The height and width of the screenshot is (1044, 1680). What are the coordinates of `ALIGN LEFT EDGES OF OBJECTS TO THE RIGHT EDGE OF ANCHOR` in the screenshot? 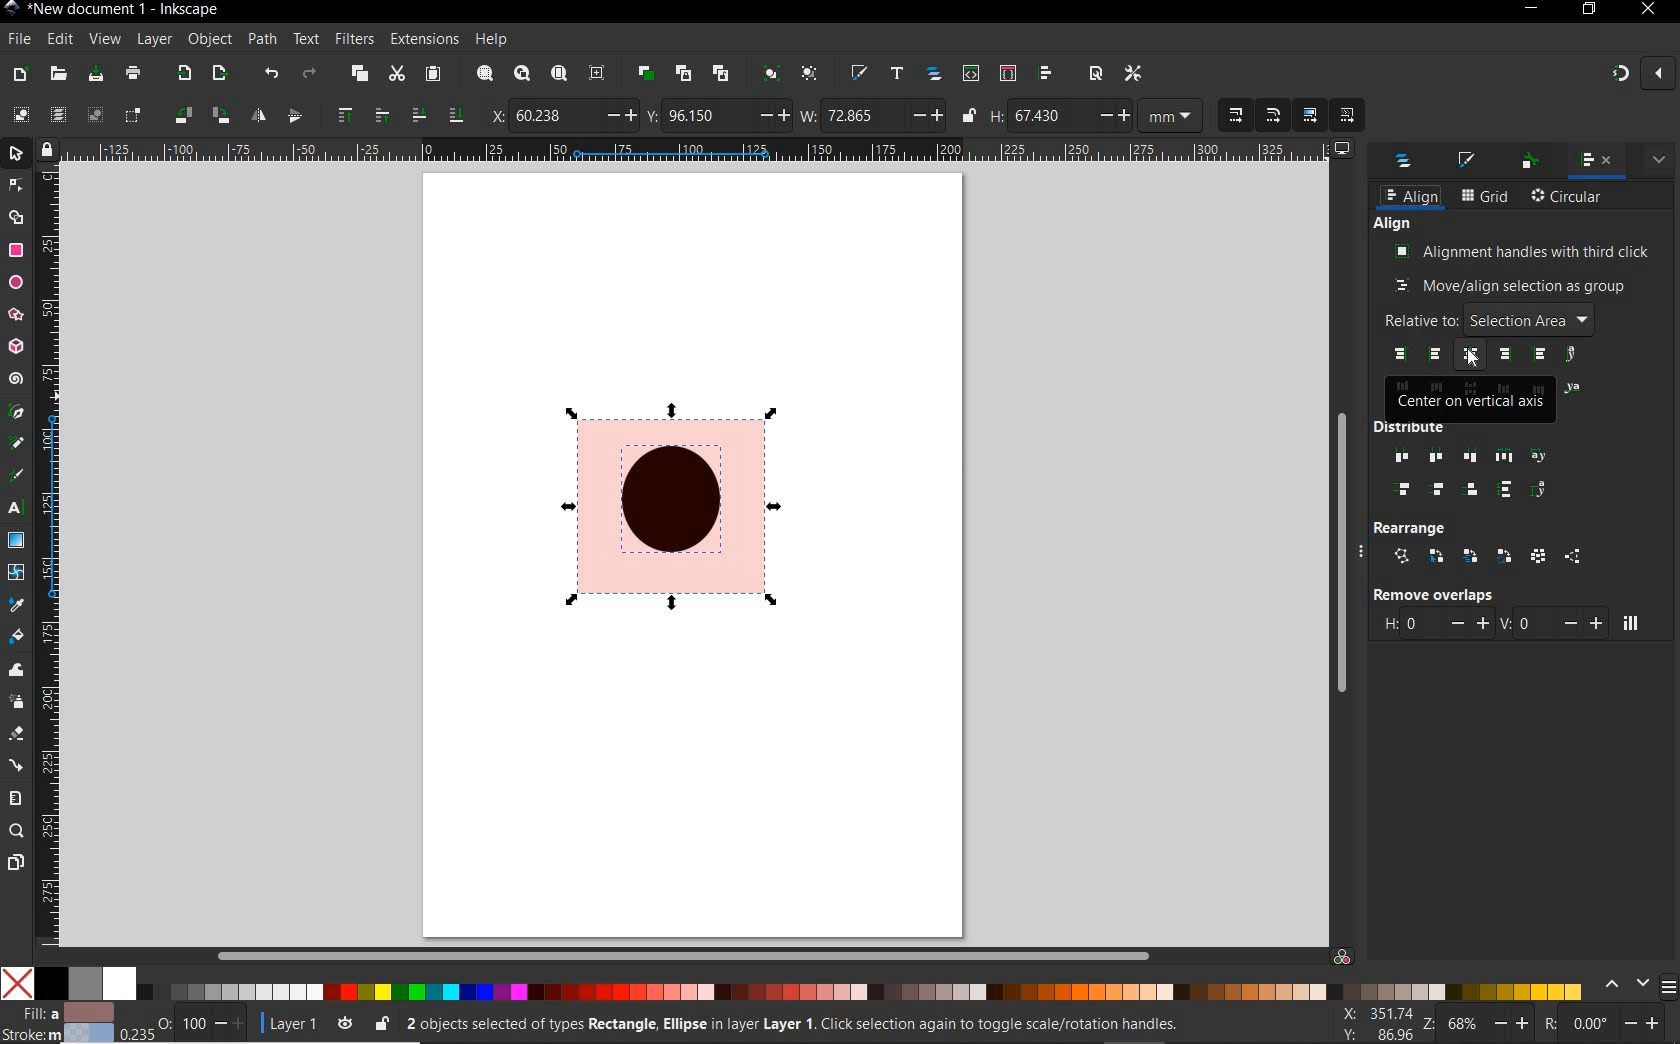 It's located at (1539, 355).